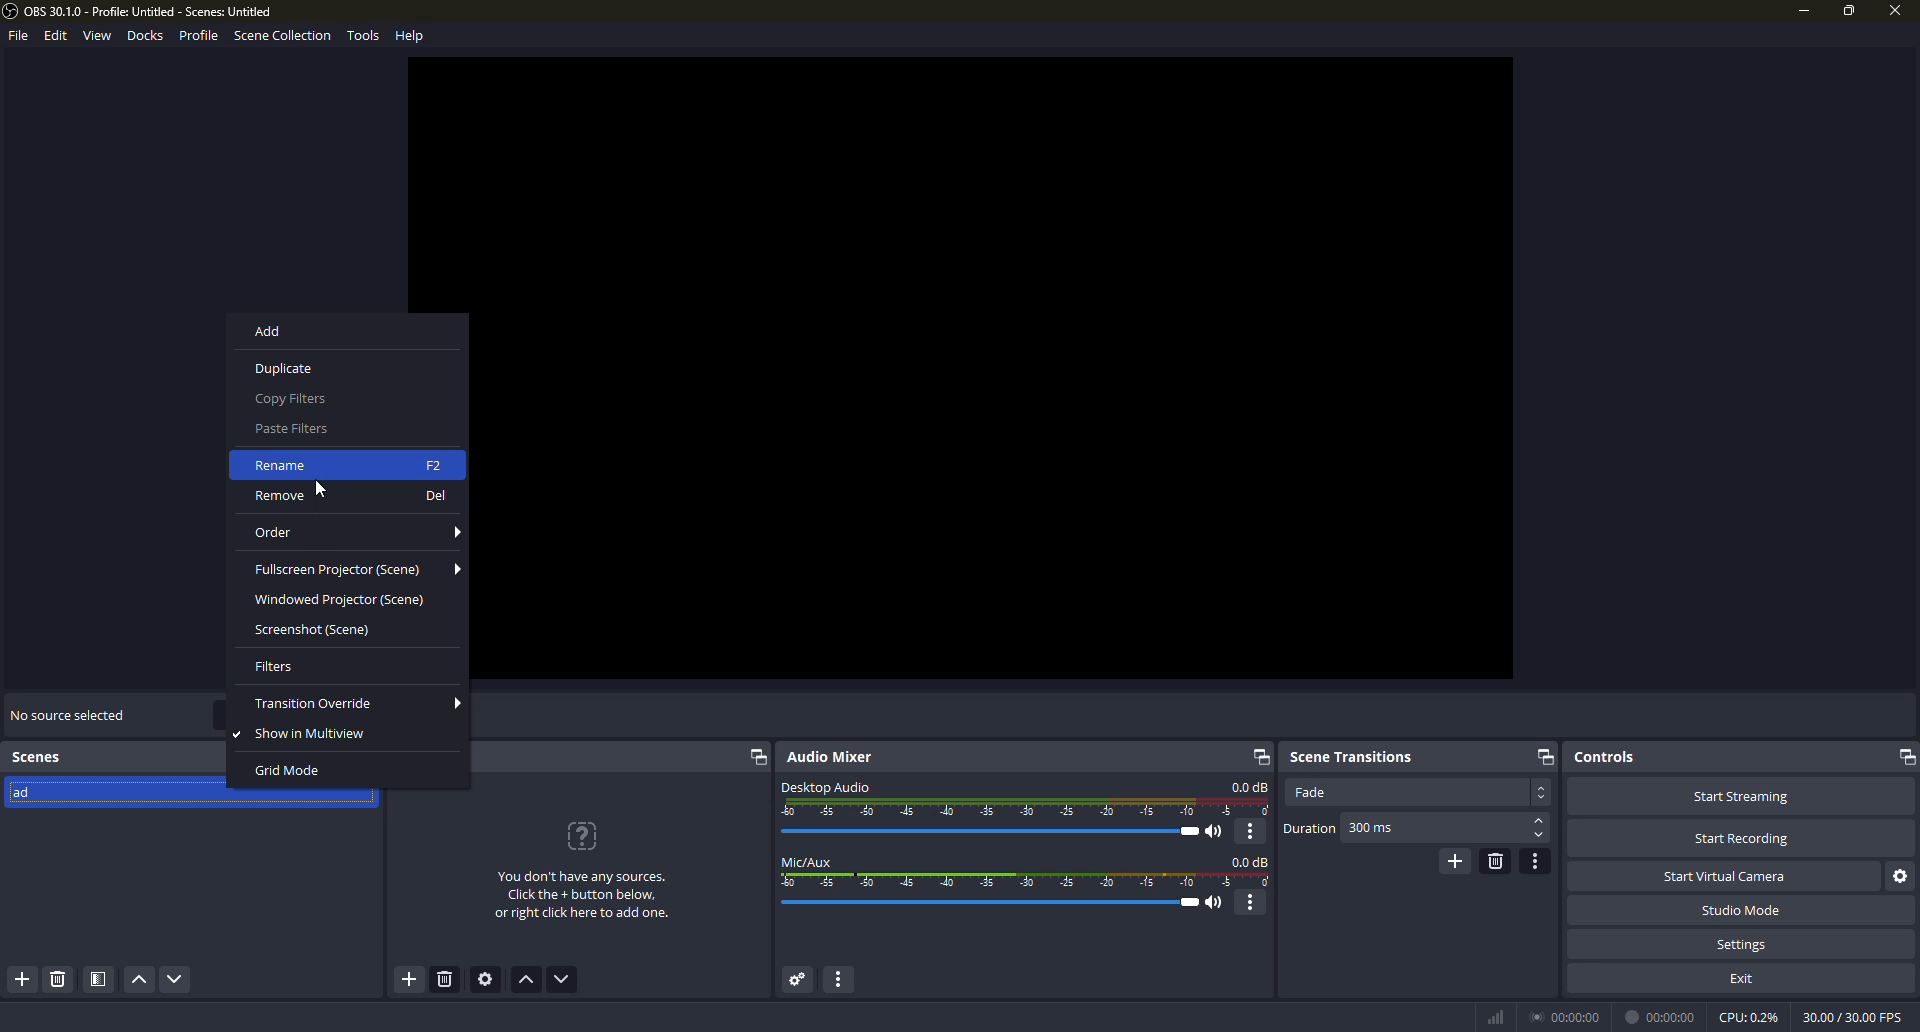  I want to click on remove selected scene, so click(57, 980).